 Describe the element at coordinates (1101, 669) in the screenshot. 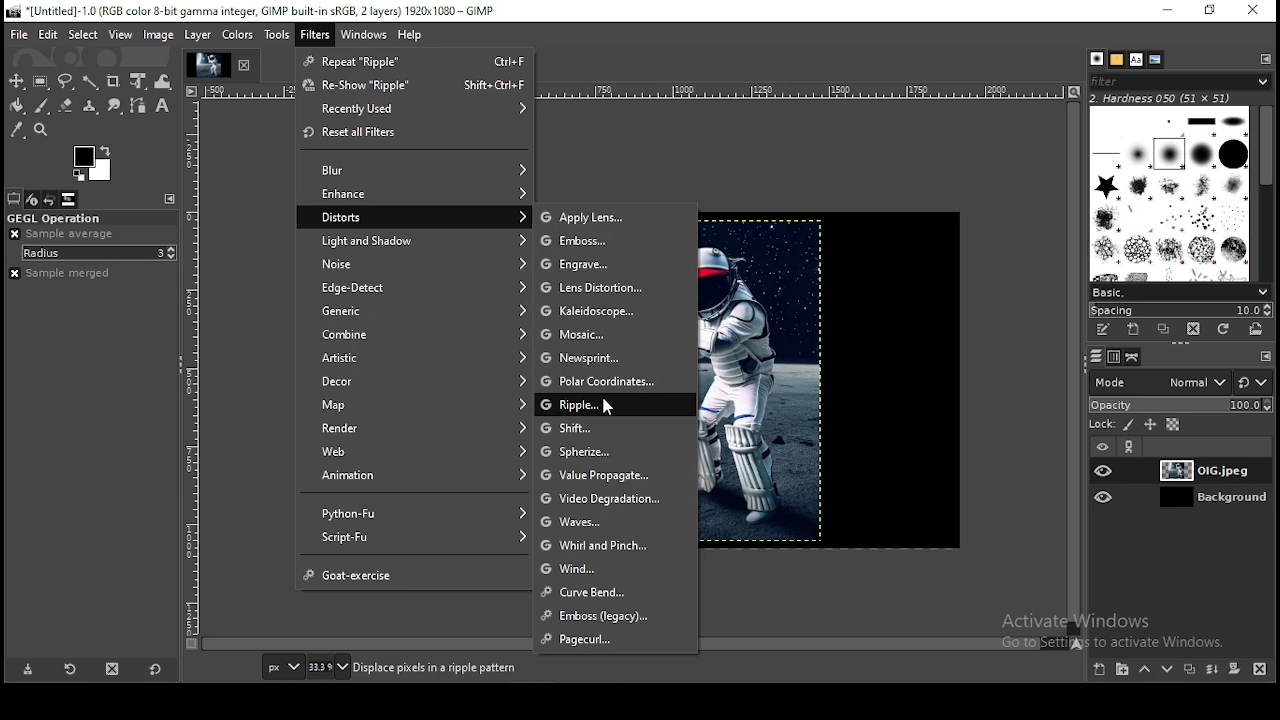

I see `create a new layer` at that location.